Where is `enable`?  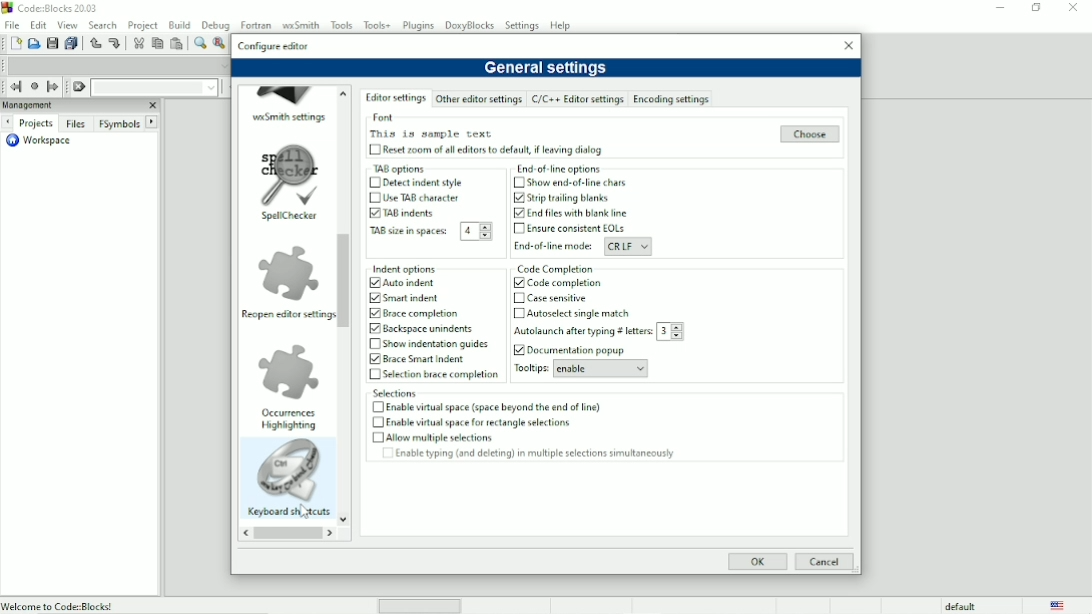
enable is located at coordinates (588, 368).